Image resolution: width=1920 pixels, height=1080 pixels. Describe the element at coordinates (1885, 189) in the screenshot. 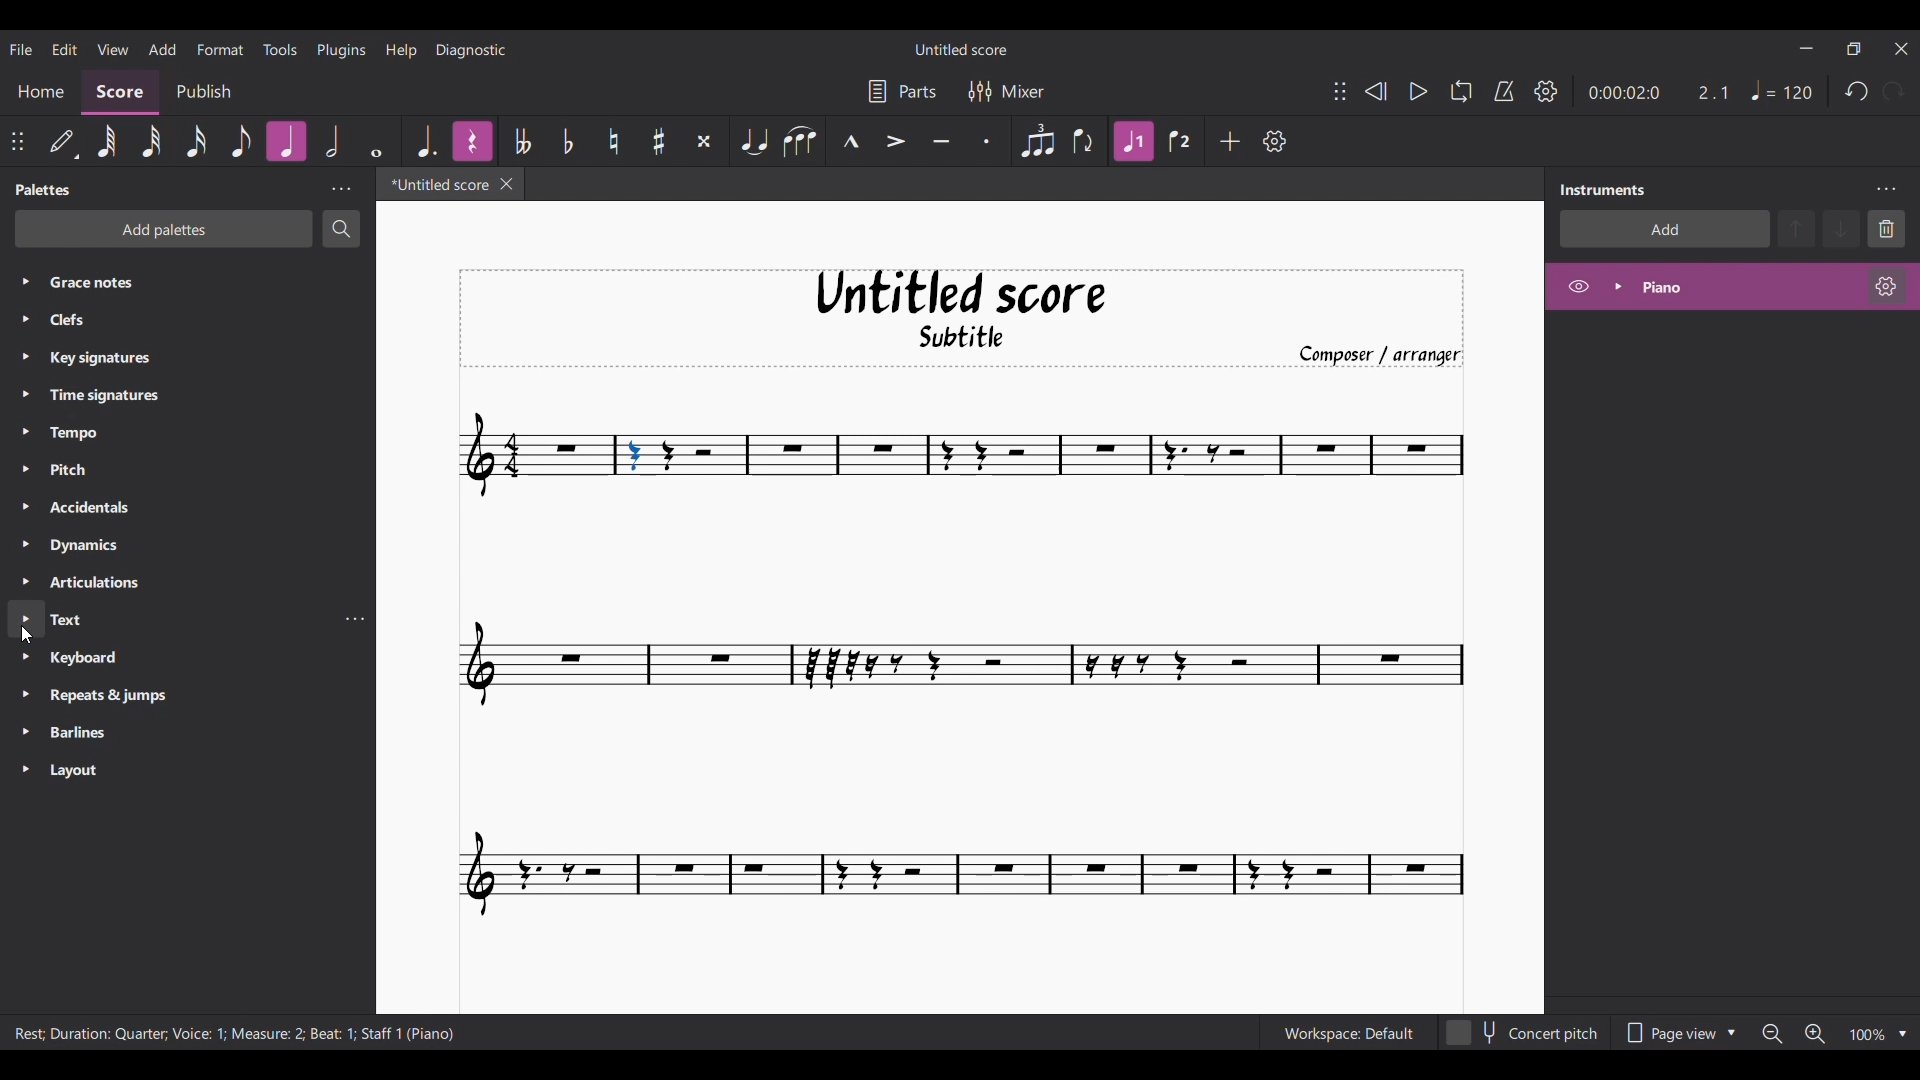

I see `Instrument settings` at that location.